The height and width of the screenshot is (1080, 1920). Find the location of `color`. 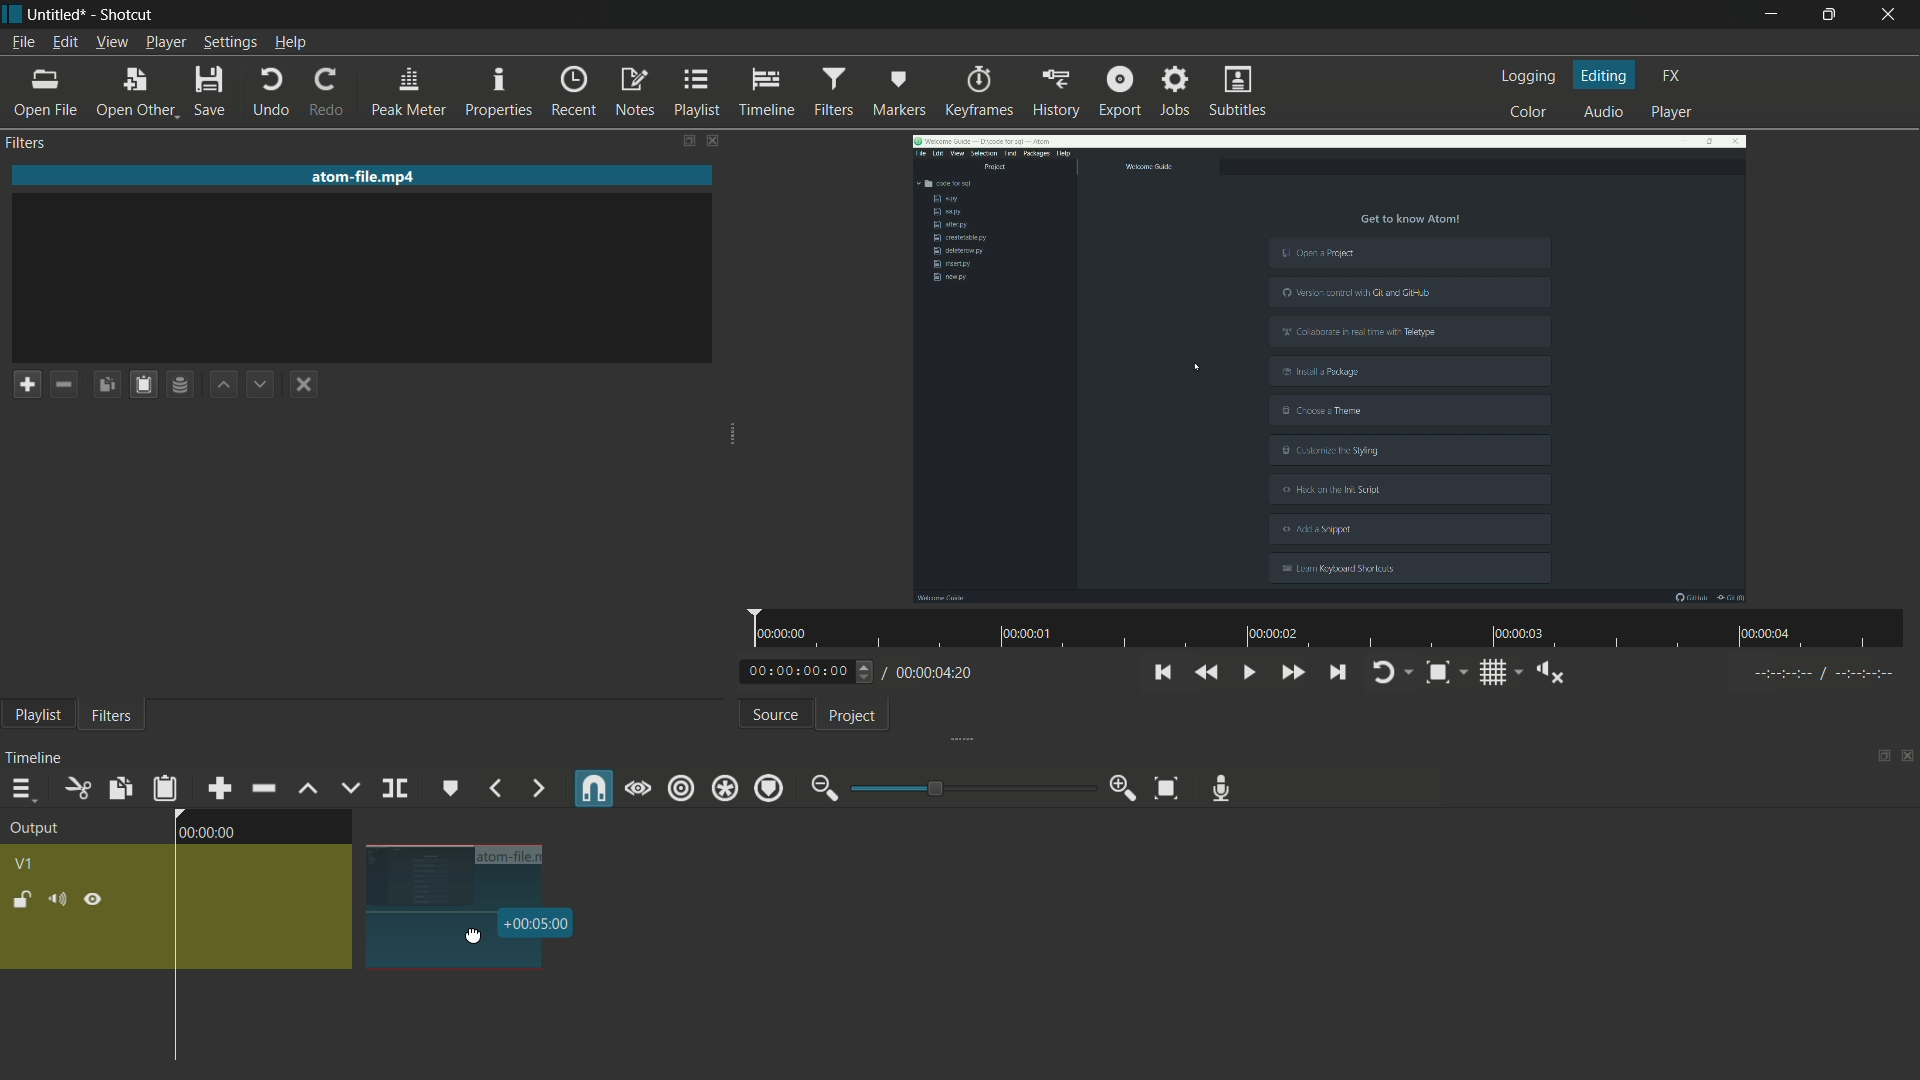

color is located at coordinates (1523, 113).